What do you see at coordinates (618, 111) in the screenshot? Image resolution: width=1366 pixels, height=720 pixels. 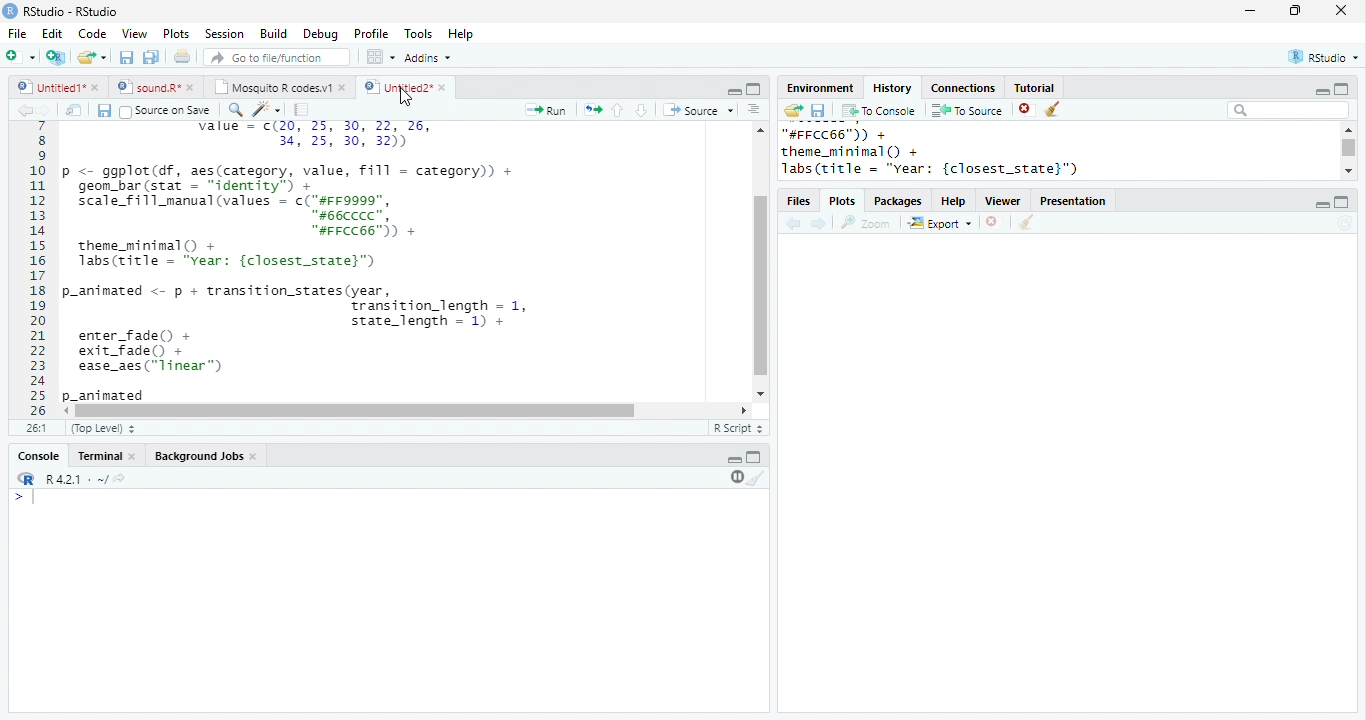 I see `up` at bounding box center [618, 111].